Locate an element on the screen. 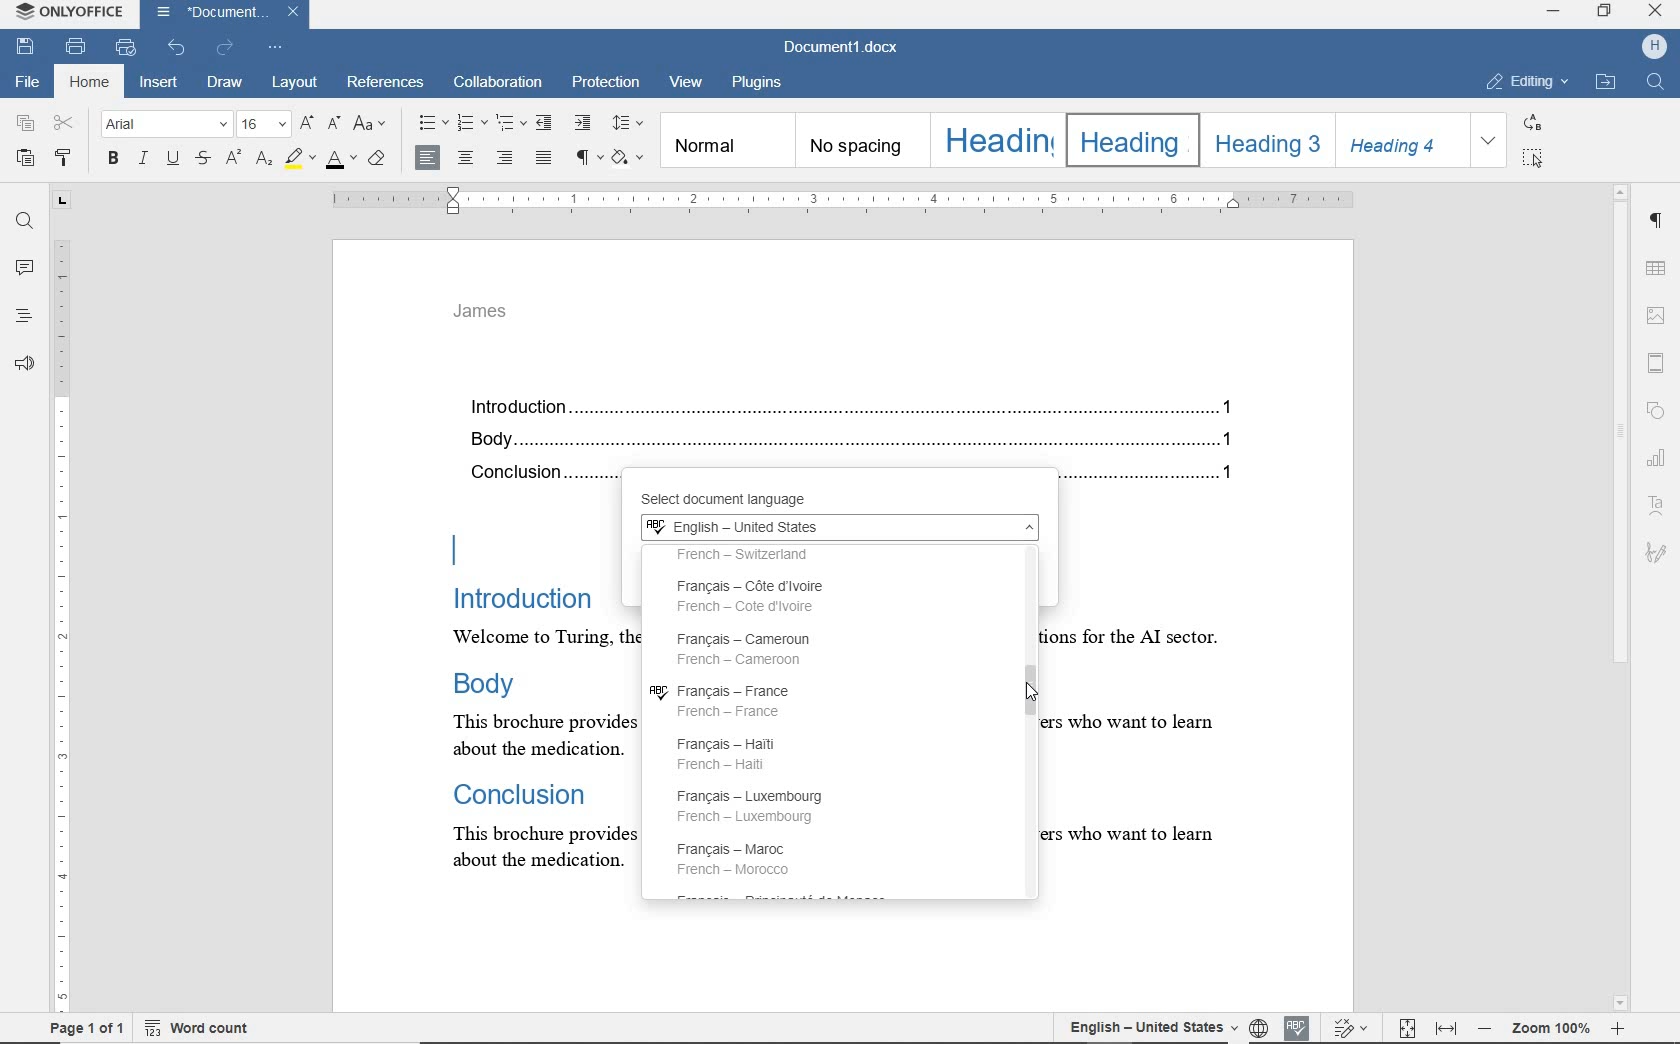 The height and width of the screenshot is (1044, 1680). table is located at coordinates (1658, 268).